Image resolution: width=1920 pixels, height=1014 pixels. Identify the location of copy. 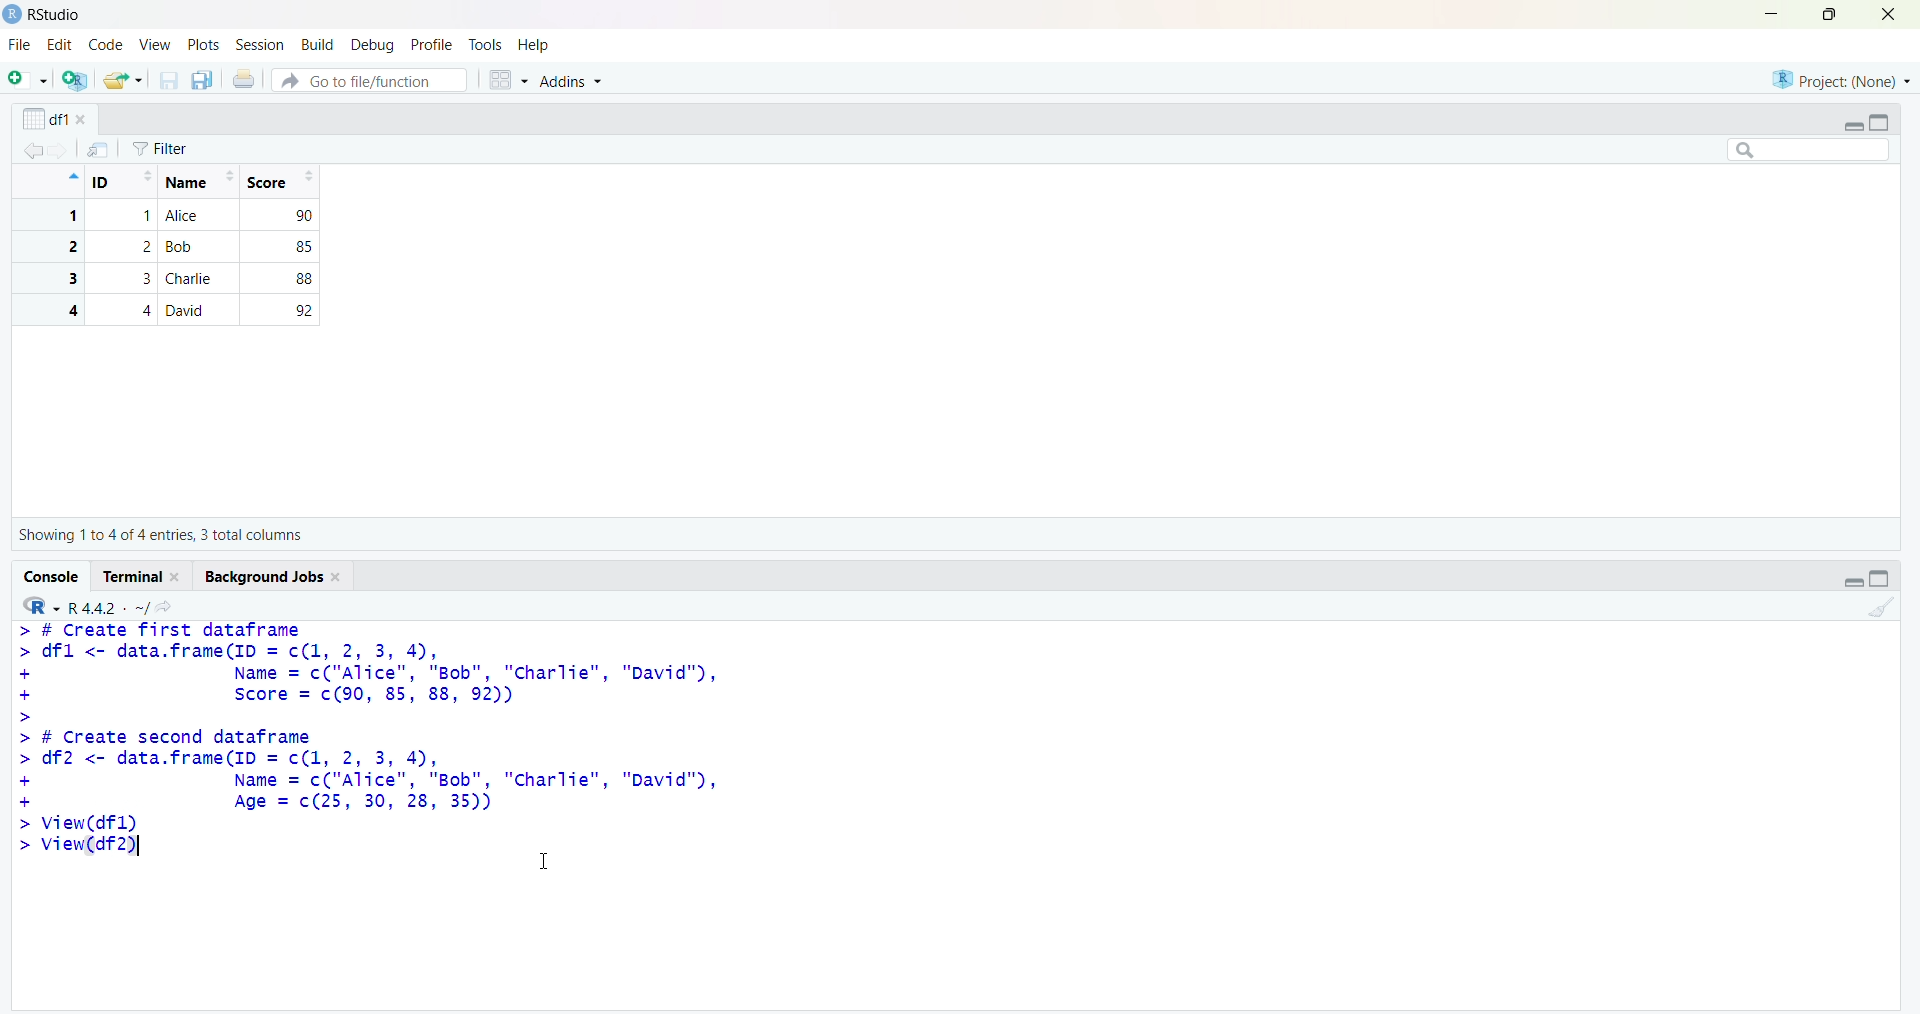
(202, 80).